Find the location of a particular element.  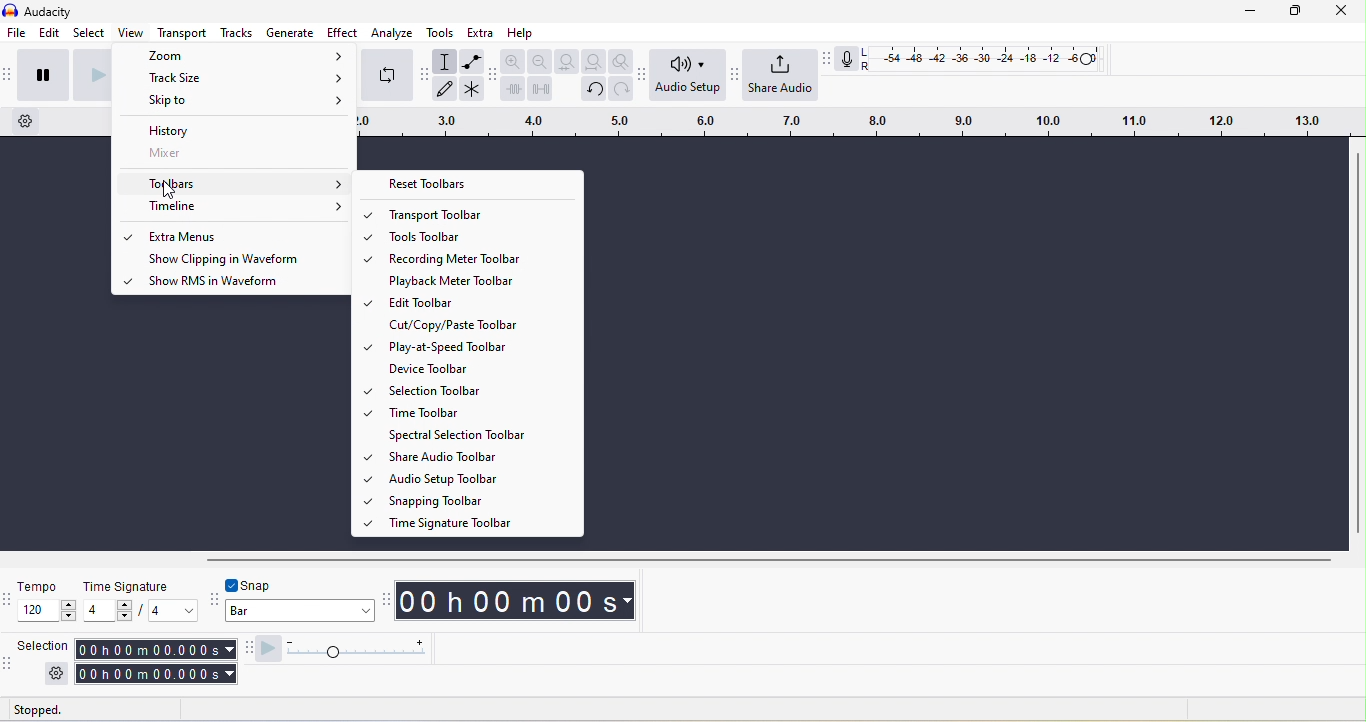

file is located at coordinates (17, 32).